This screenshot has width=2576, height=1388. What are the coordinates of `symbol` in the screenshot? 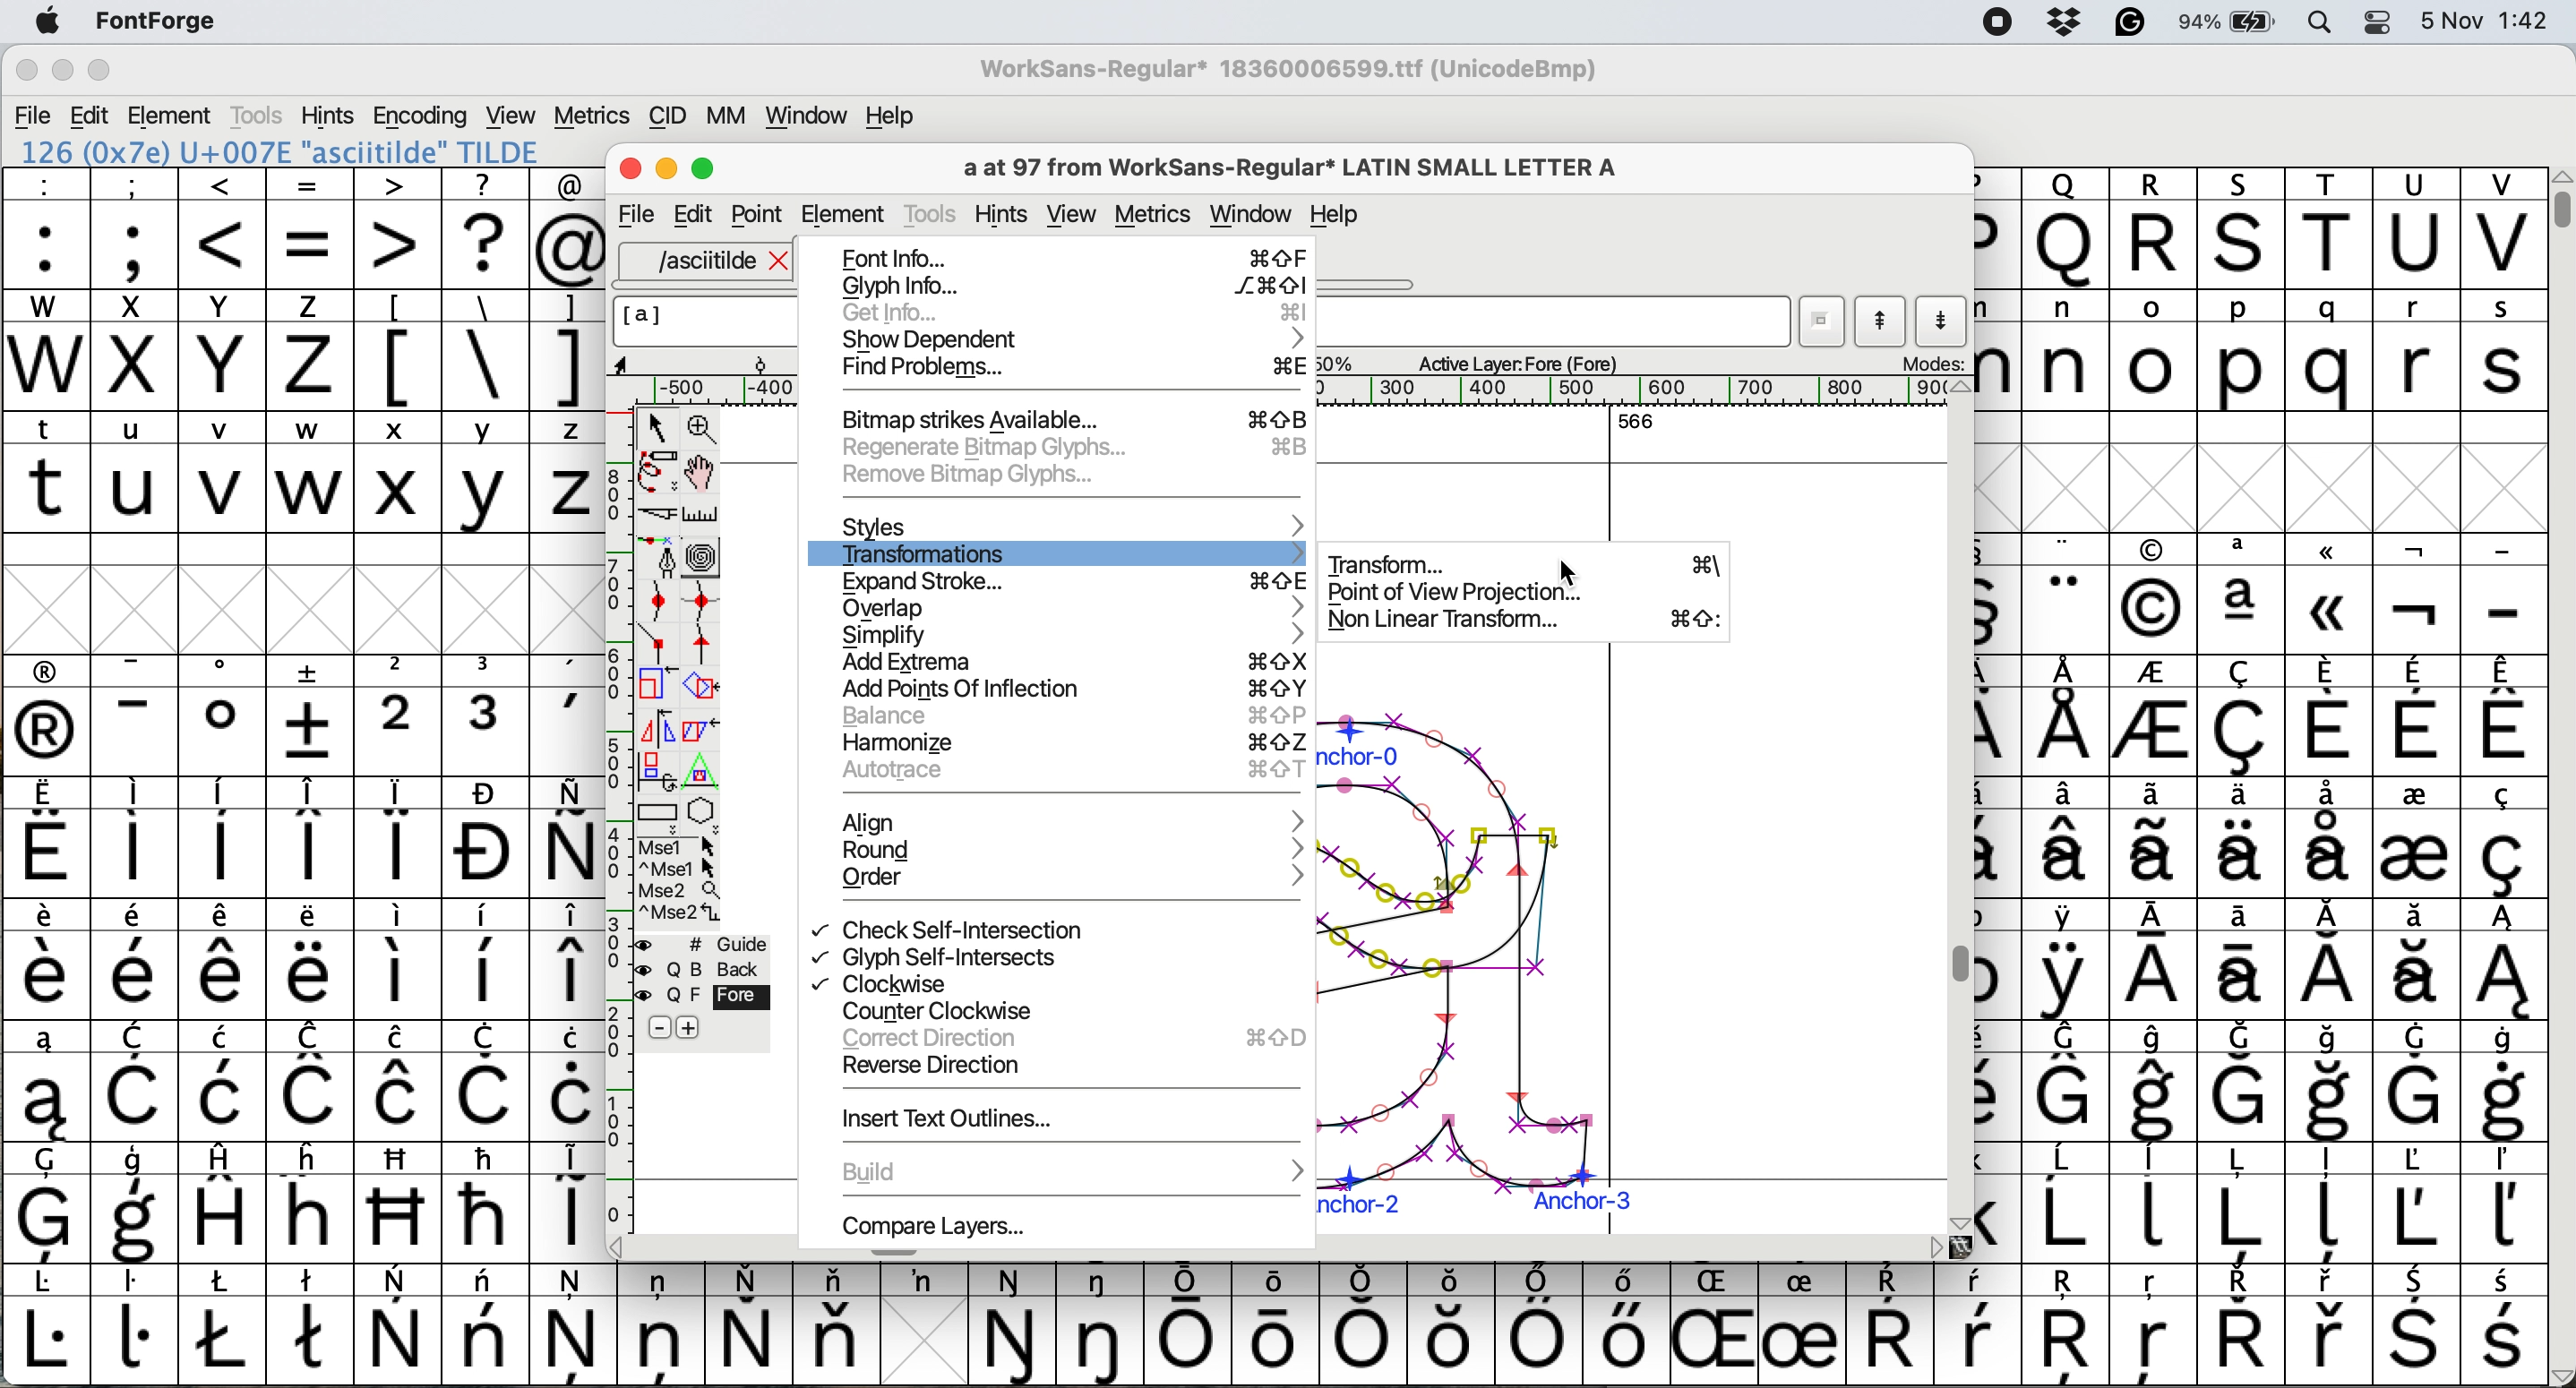 It's located at (46, 1326).